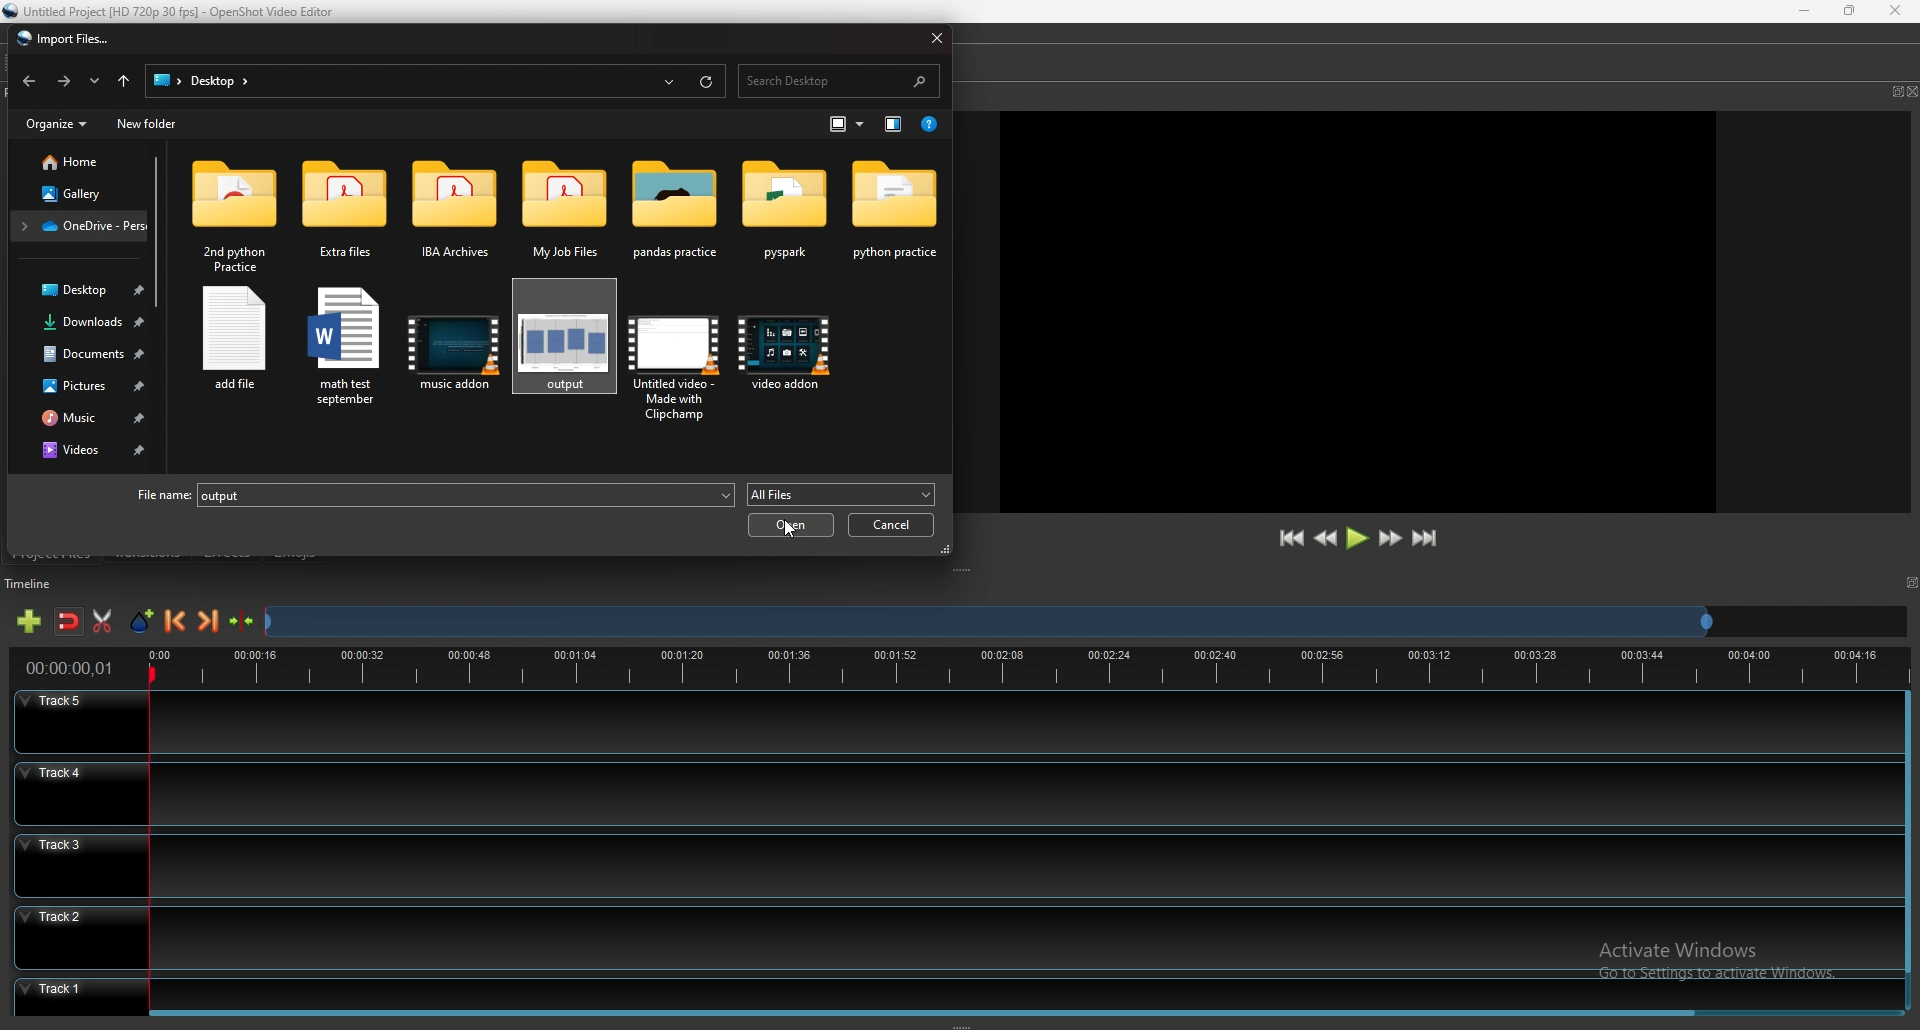 Image resolution: width=1920 pixels, height=1030 pixels. Describe the element at coordinates (954, 722) in the screenshot. I see `track 5` at that location.